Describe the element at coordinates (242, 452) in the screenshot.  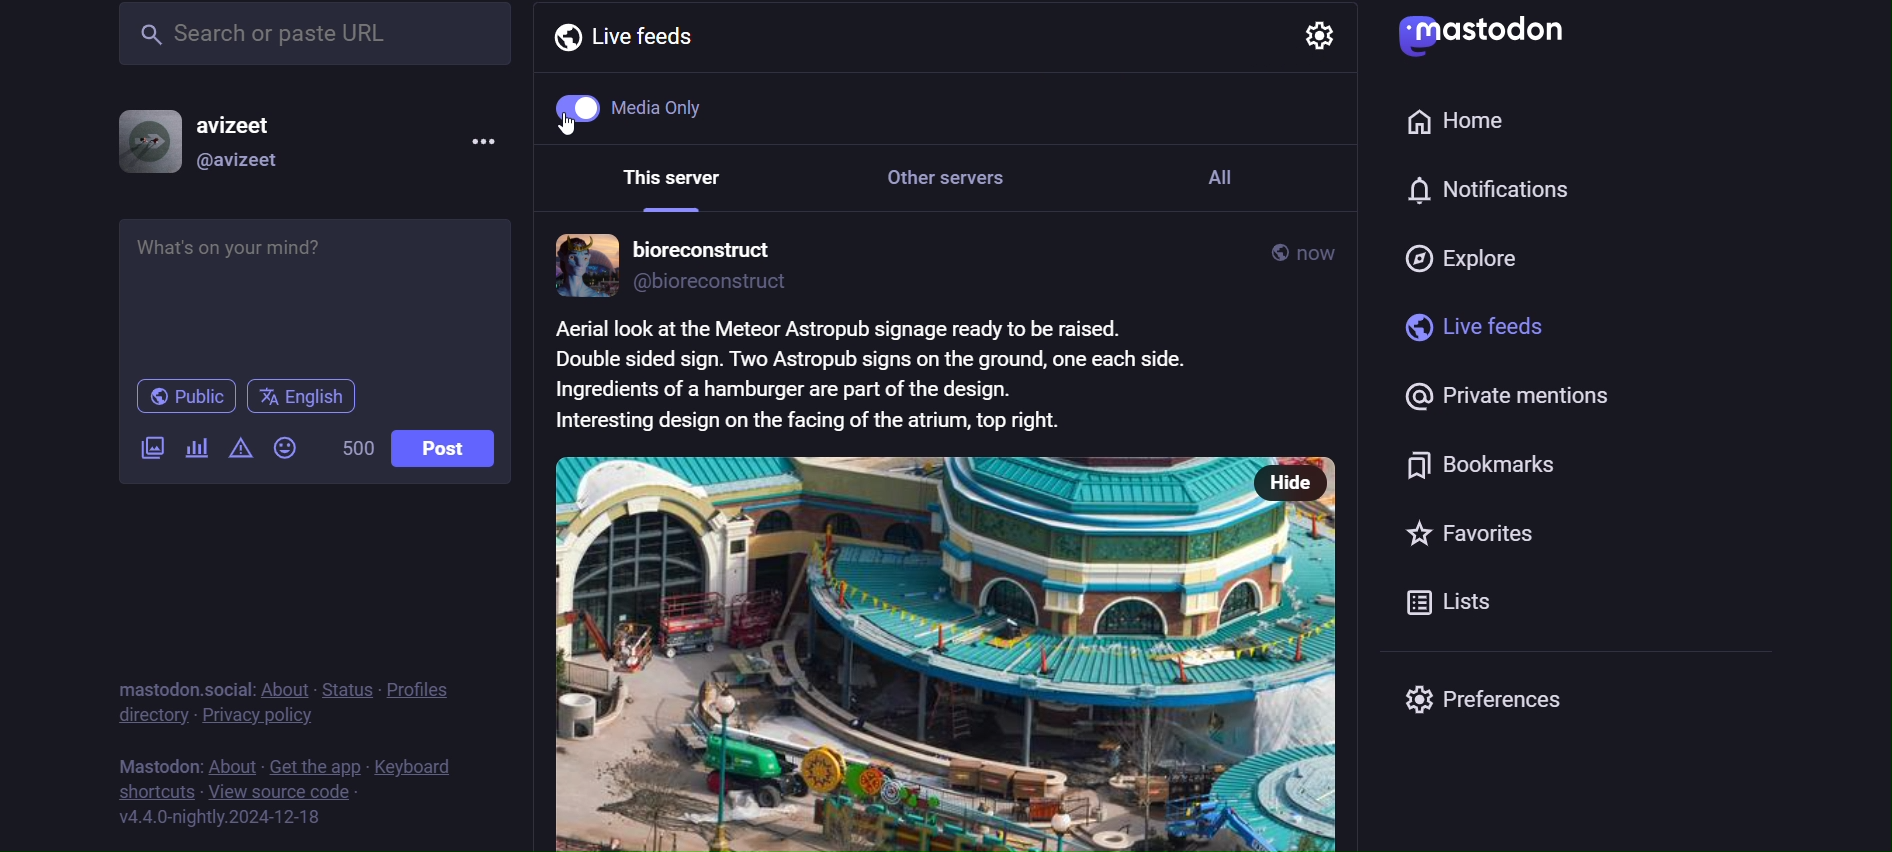
I see `content warning` at that location.